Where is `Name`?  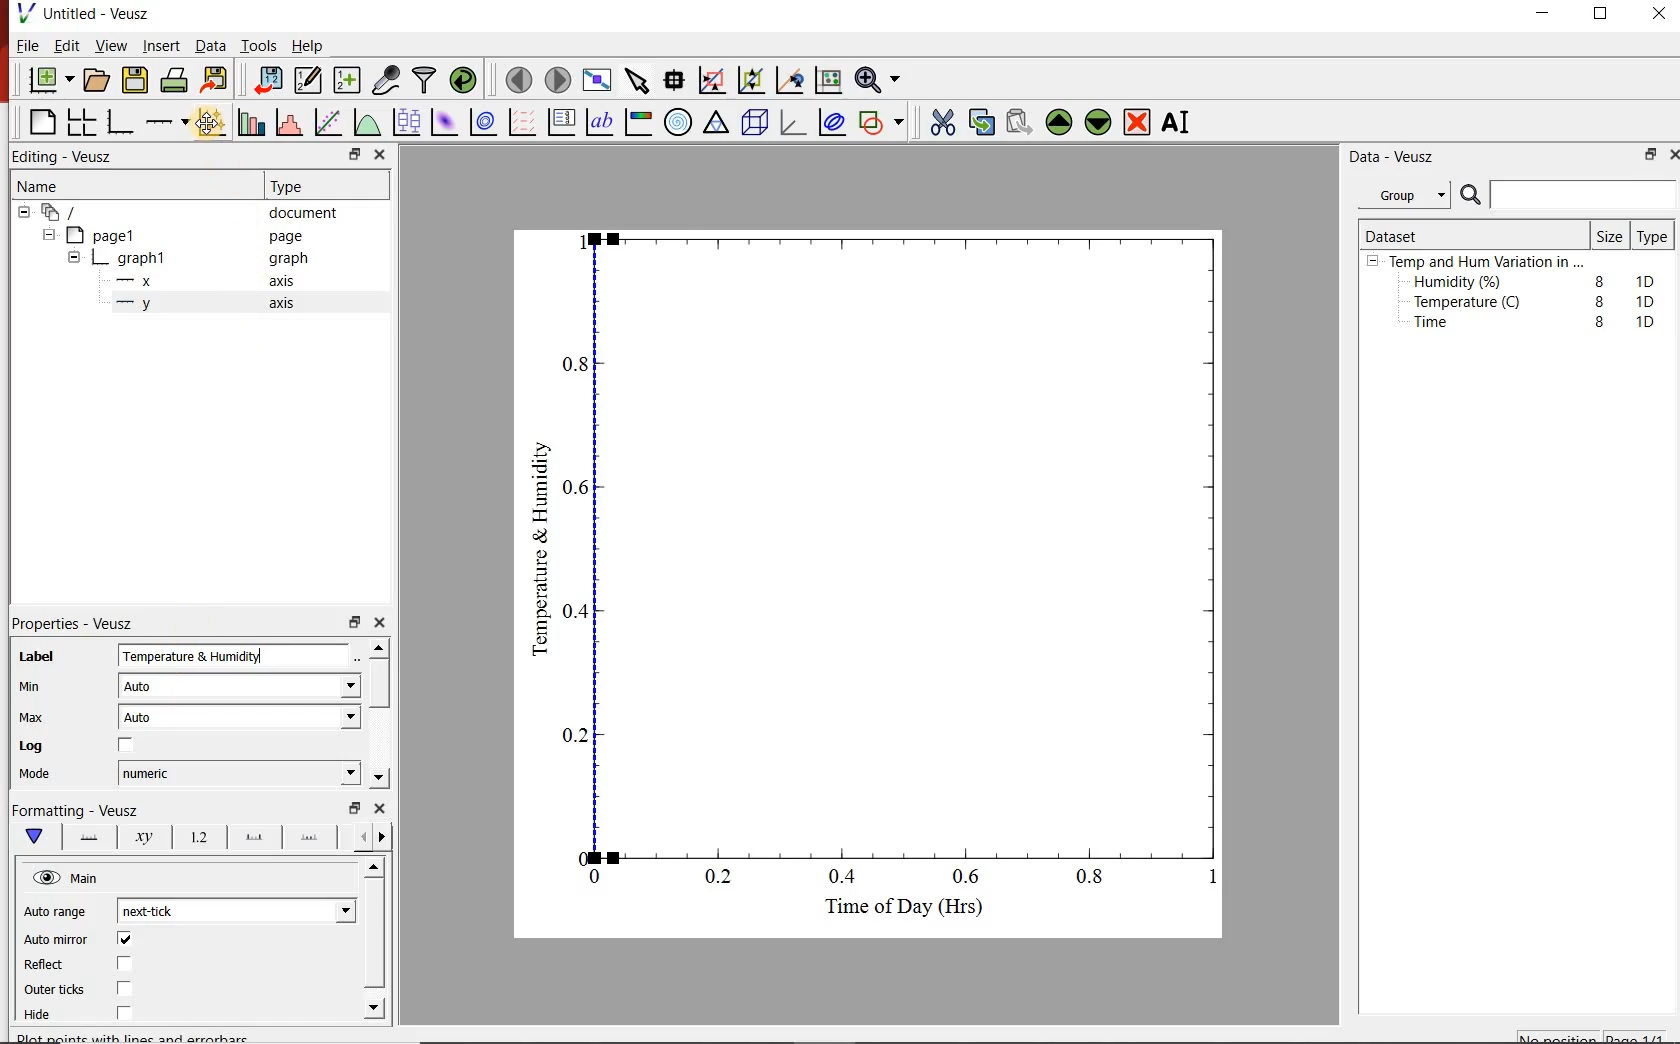 Name is located at coordinates (56, 188).